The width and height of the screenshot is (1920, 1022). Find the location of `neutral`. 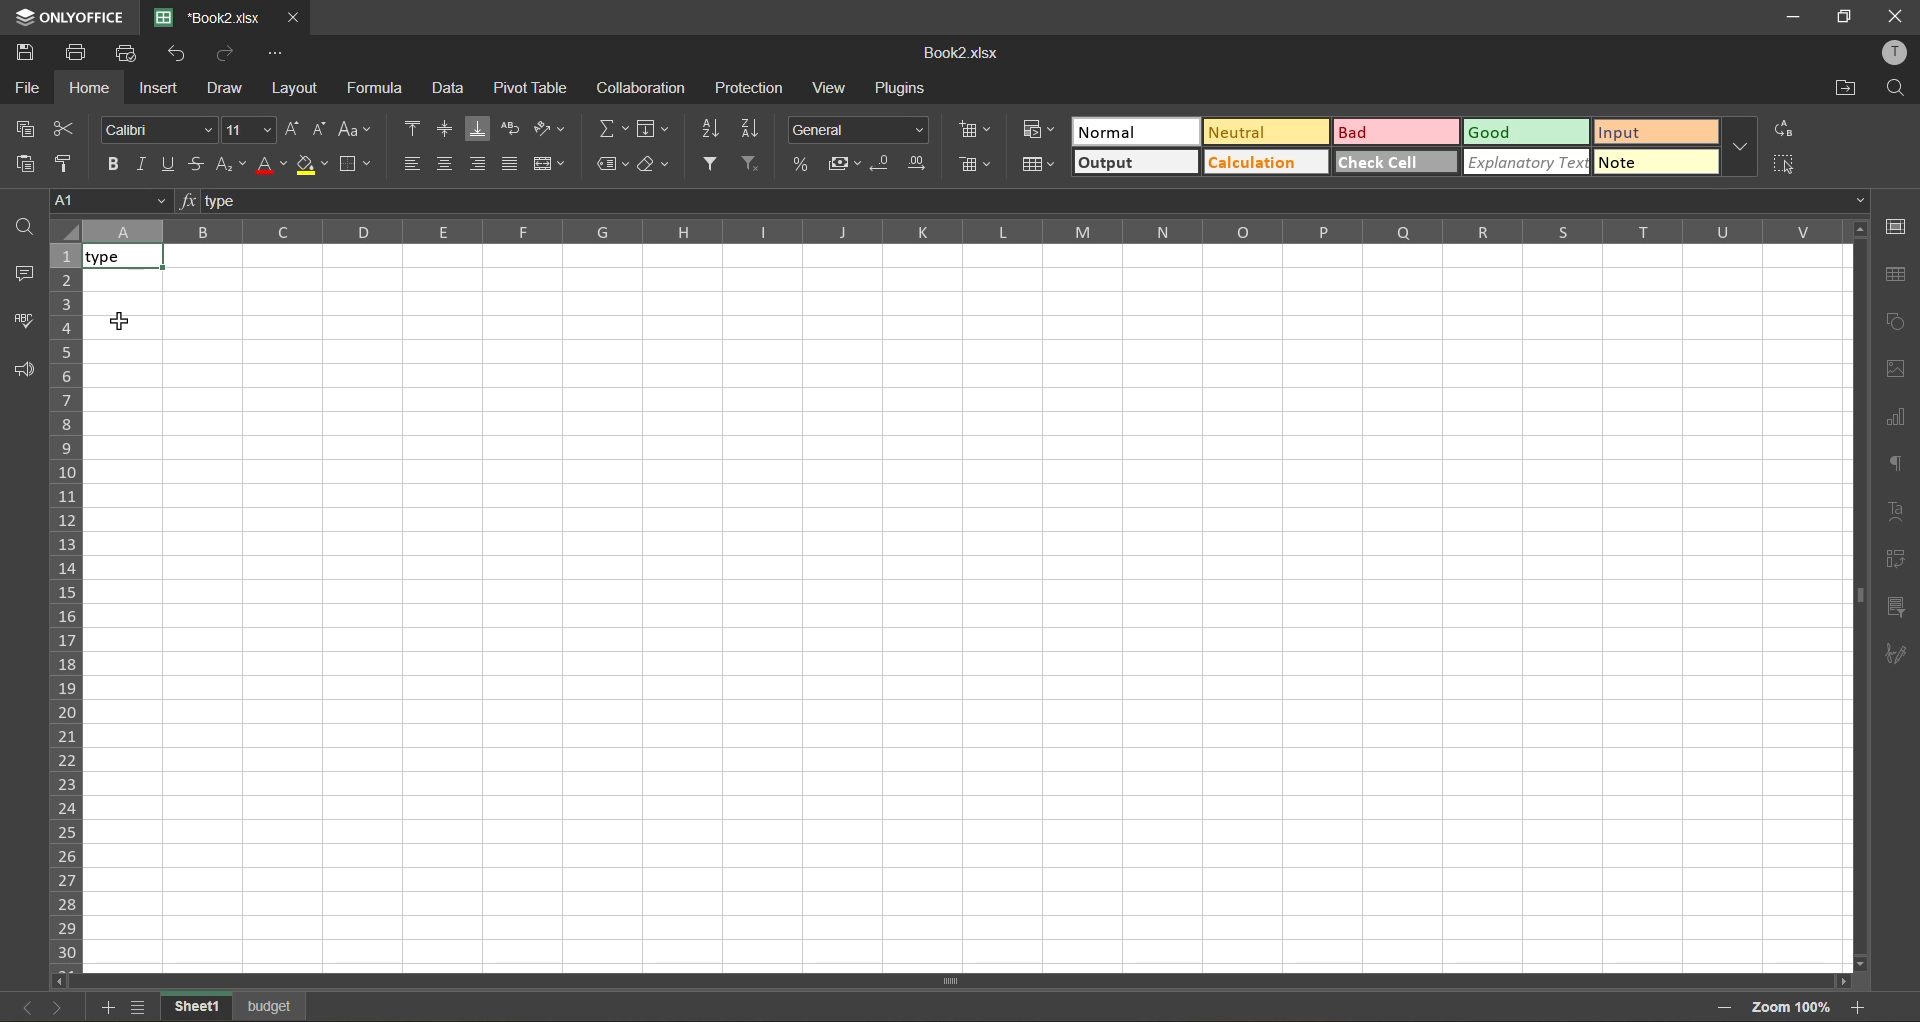

neutral is located at coordinates (1268, 131).